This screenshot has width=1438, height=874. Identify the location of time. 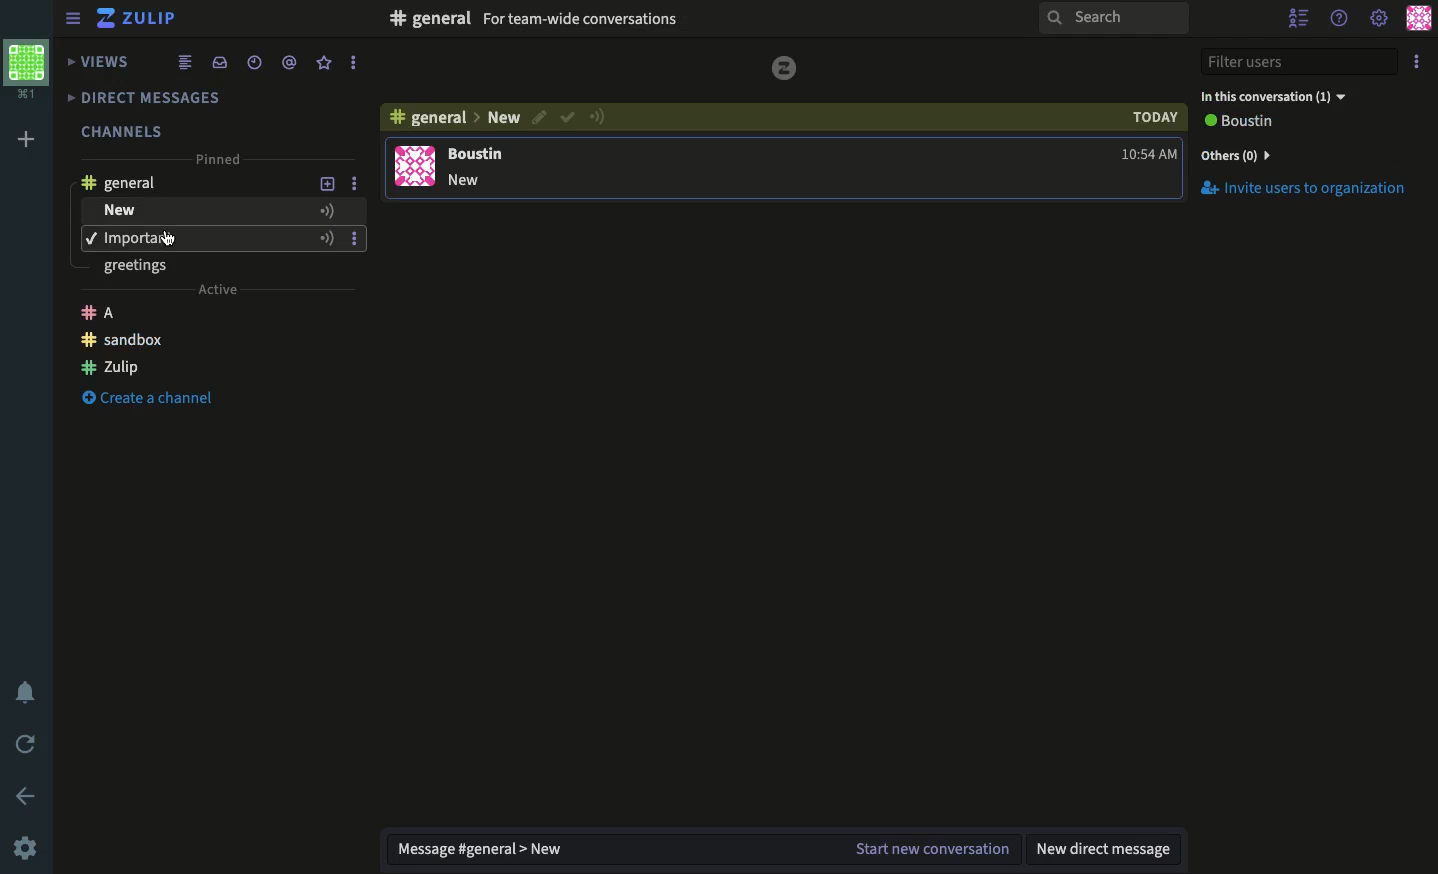
(1143, 155).